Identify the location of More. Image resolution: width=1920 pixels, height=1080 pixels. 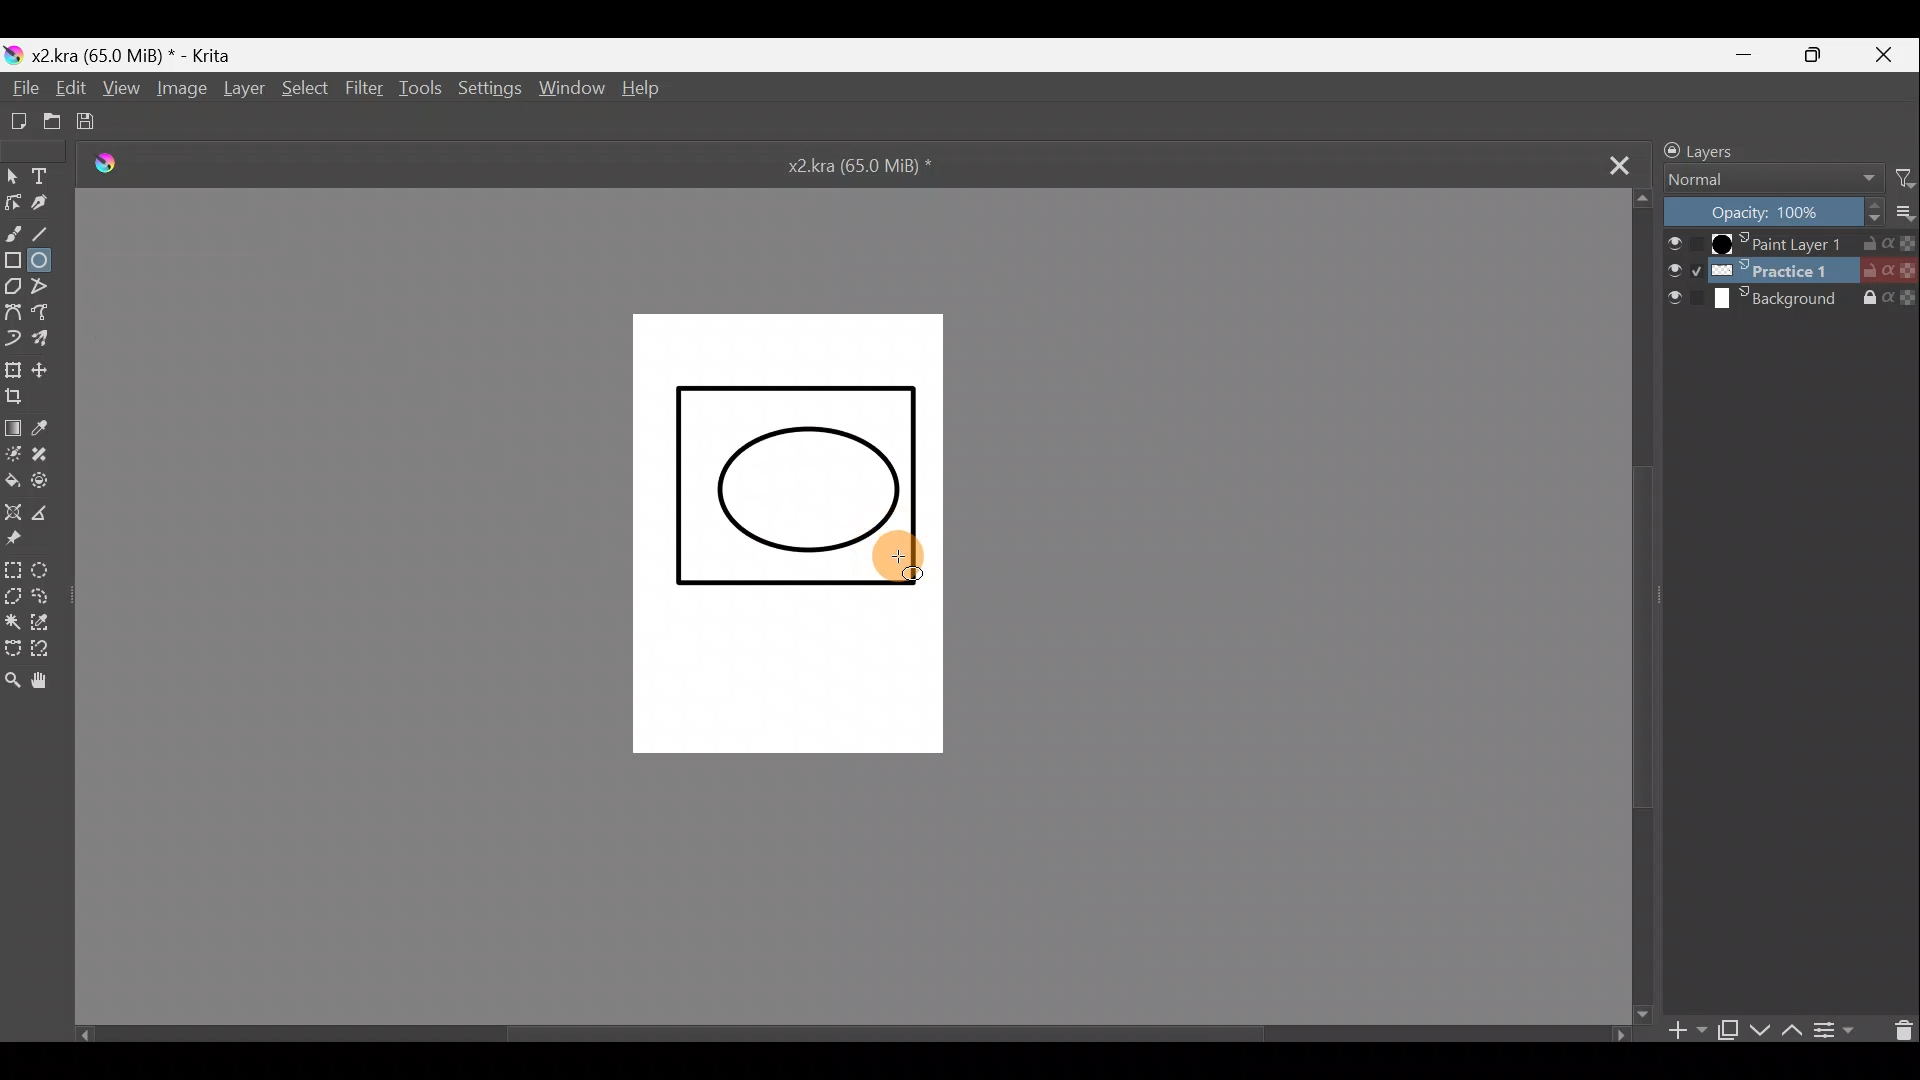
(1900, 213).